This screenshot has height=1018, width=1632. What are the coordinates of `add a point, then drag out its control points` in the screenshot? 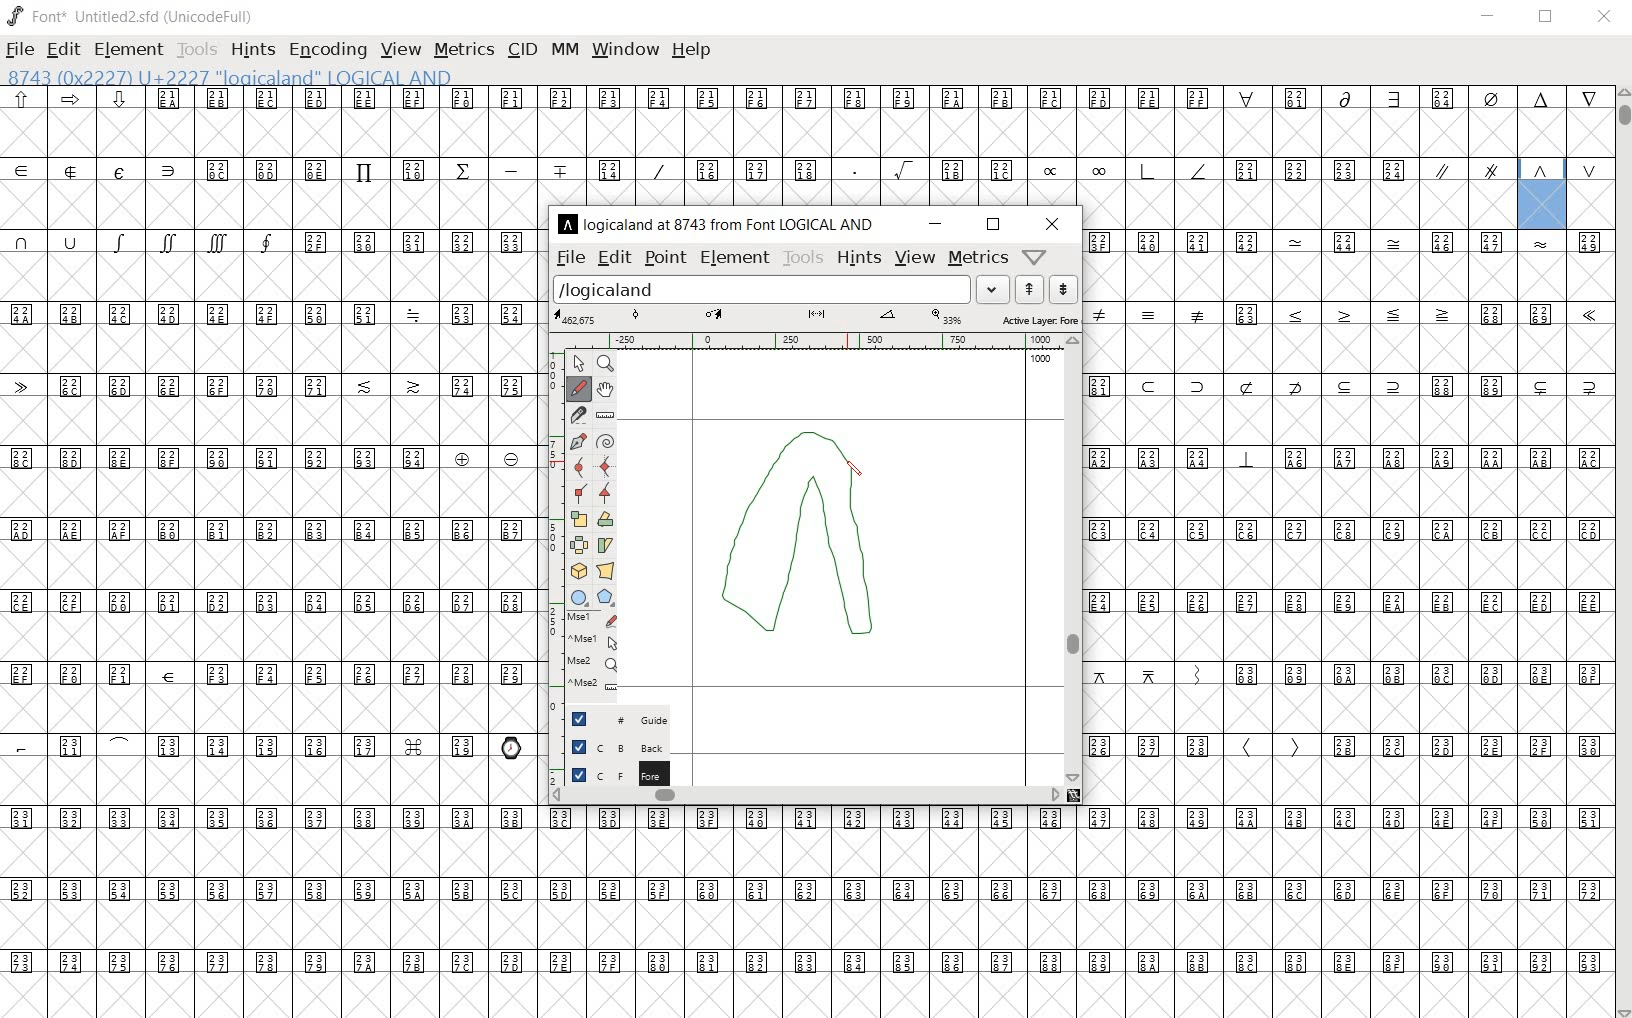 It's located at (580, 441).